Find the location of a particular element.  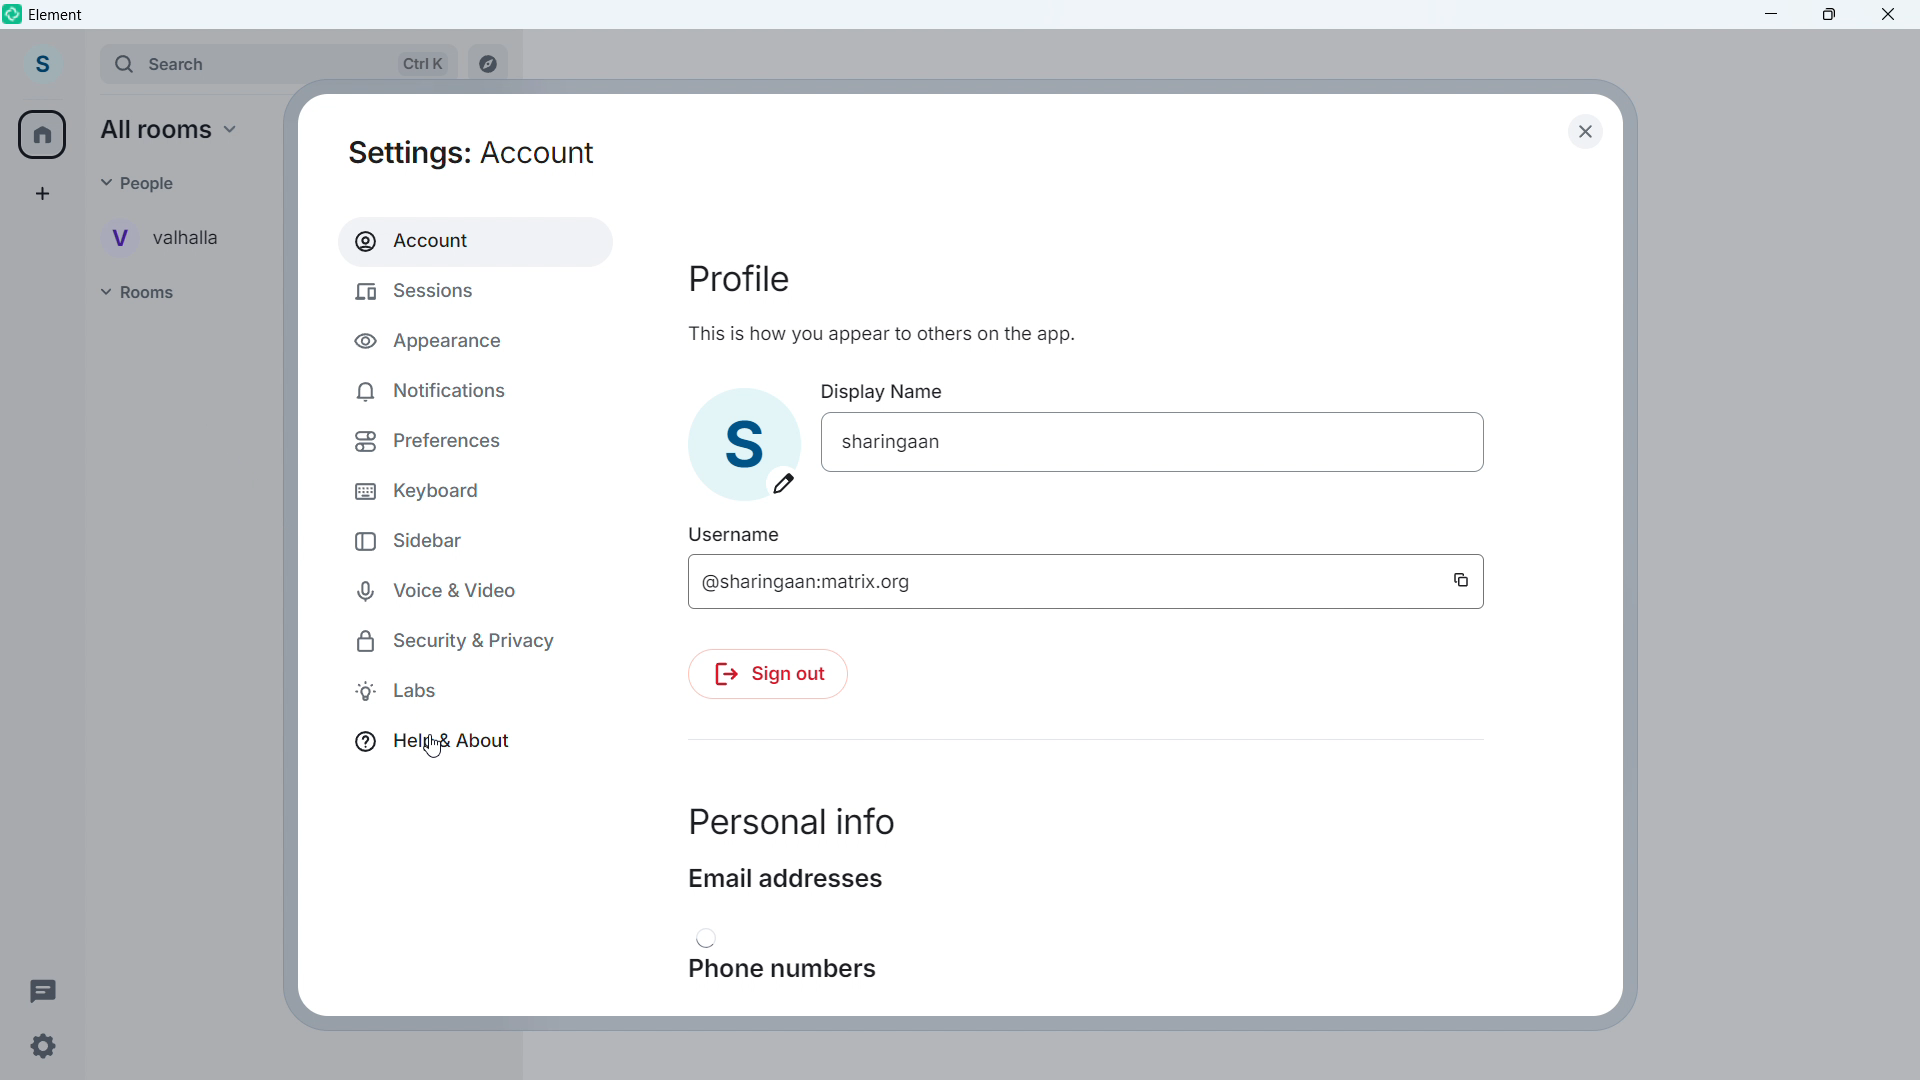

Security and privacy  is located at coordinates (464, 642).